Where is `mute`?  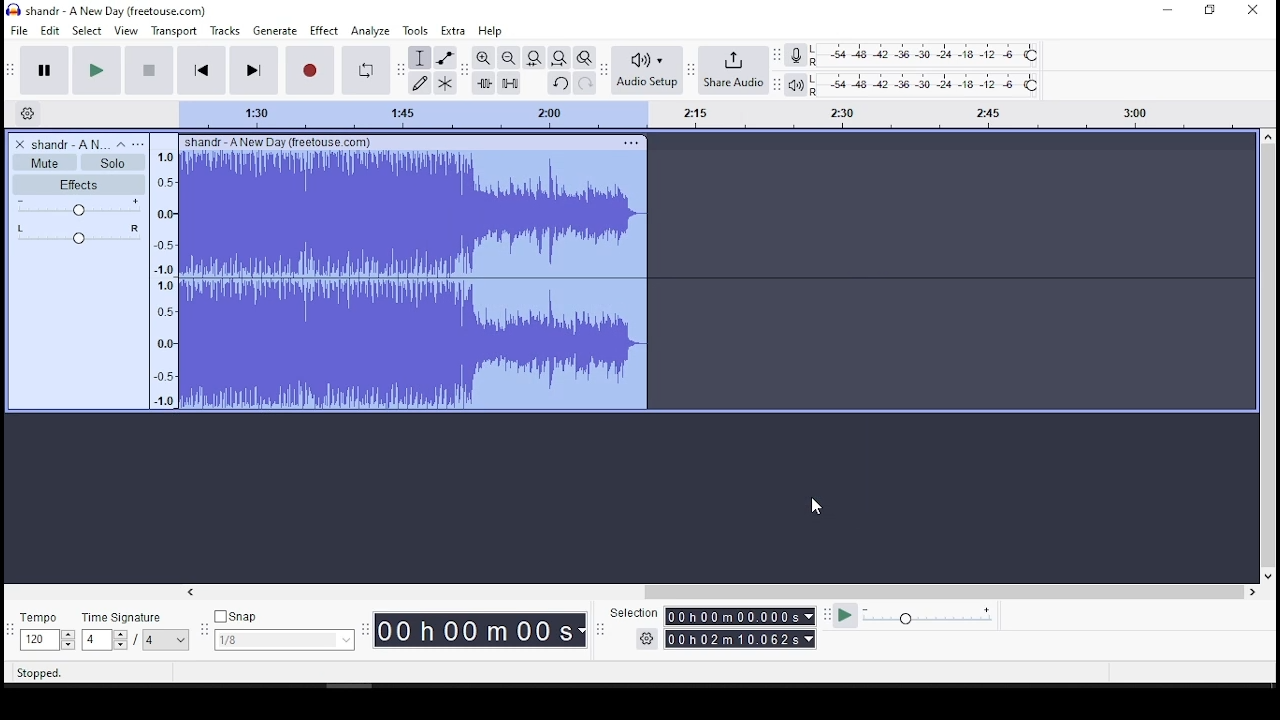
mute is located at coordinates (46, 162).